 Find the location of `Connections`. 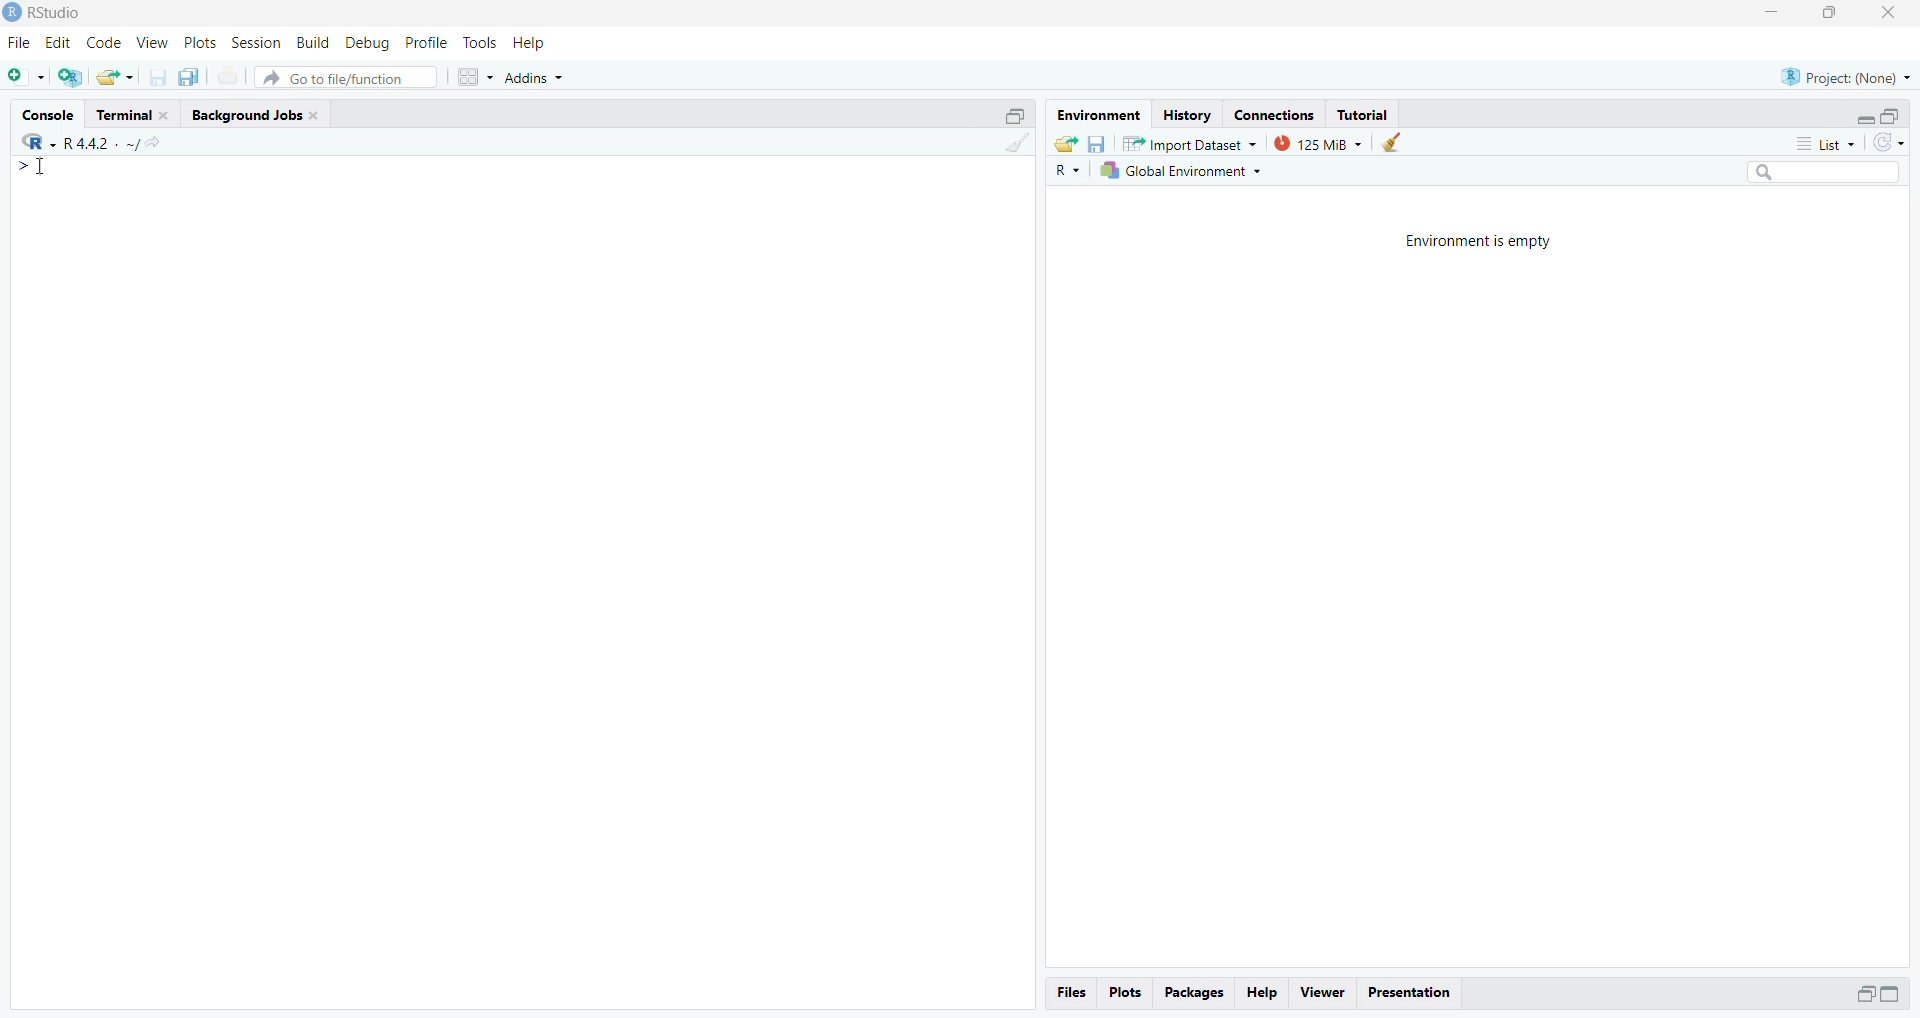

Connections is located at coordinates (1275, 113).